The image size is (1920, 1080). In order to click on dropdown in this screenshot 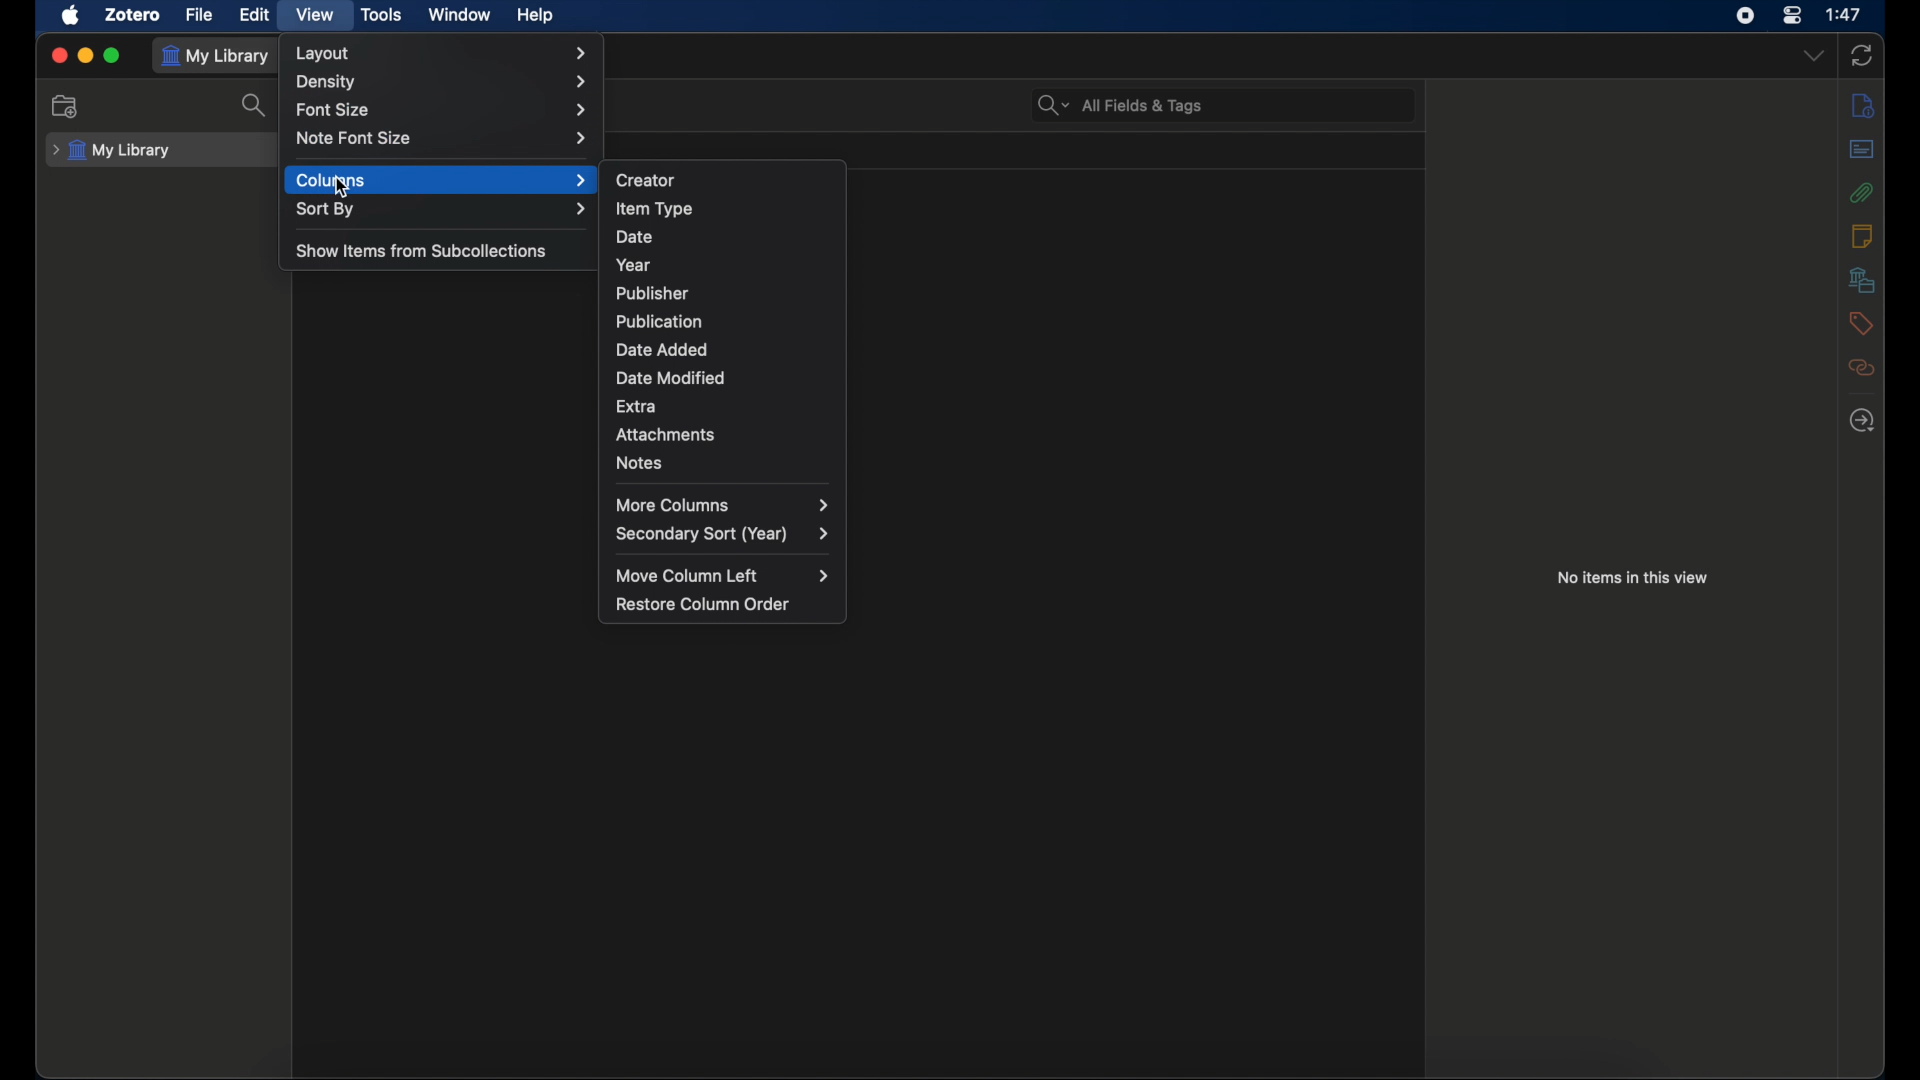, I will do `click(1814, 56)`.